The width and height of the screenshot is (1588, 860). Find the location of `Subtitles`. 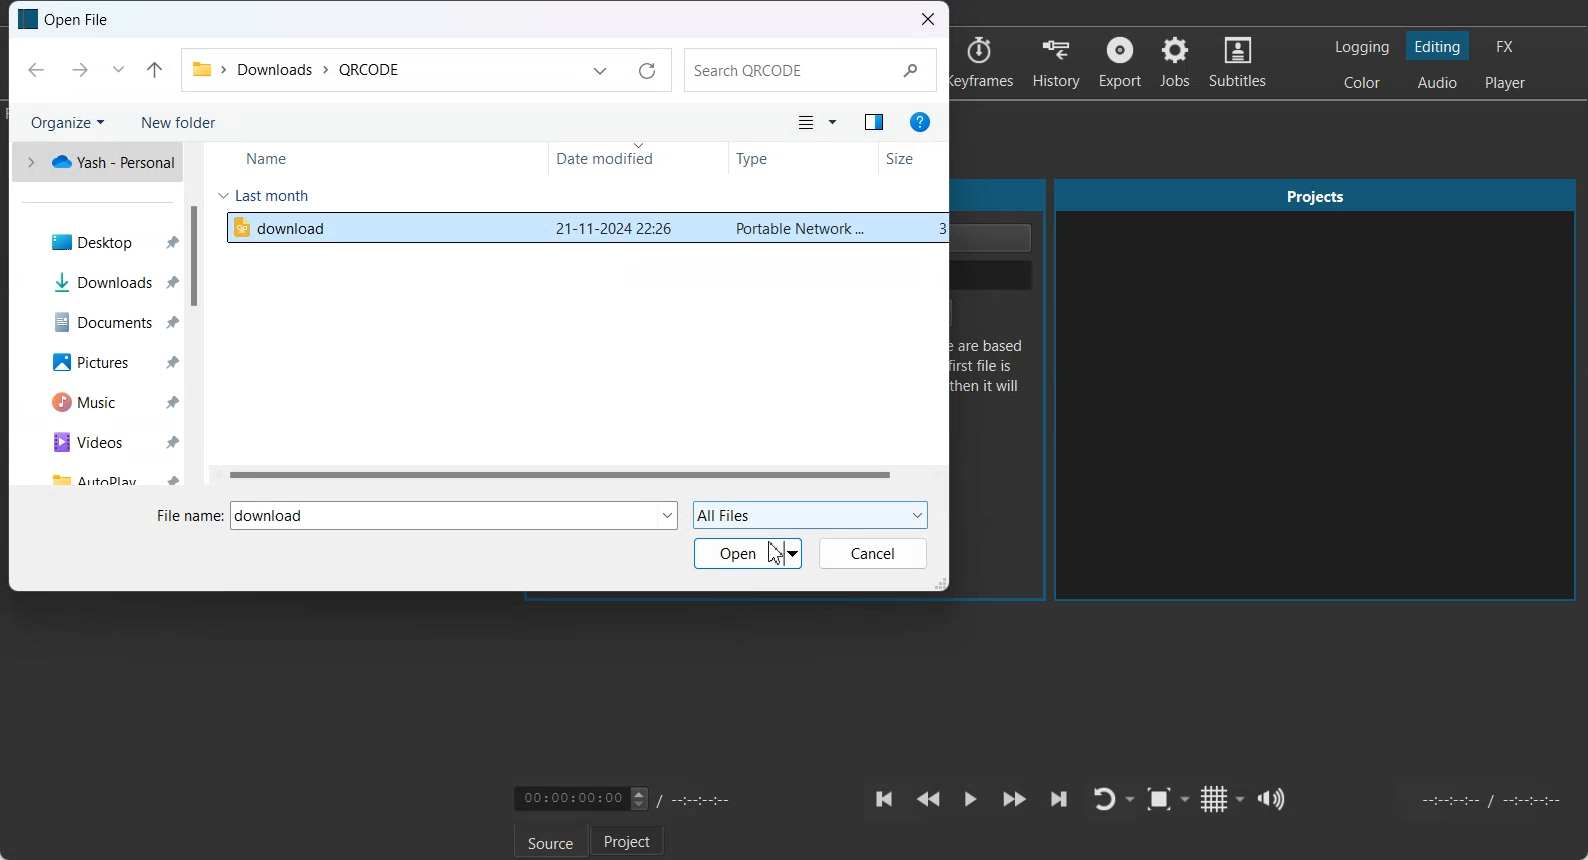

Subtitles is located at coordinates (1239, 62).